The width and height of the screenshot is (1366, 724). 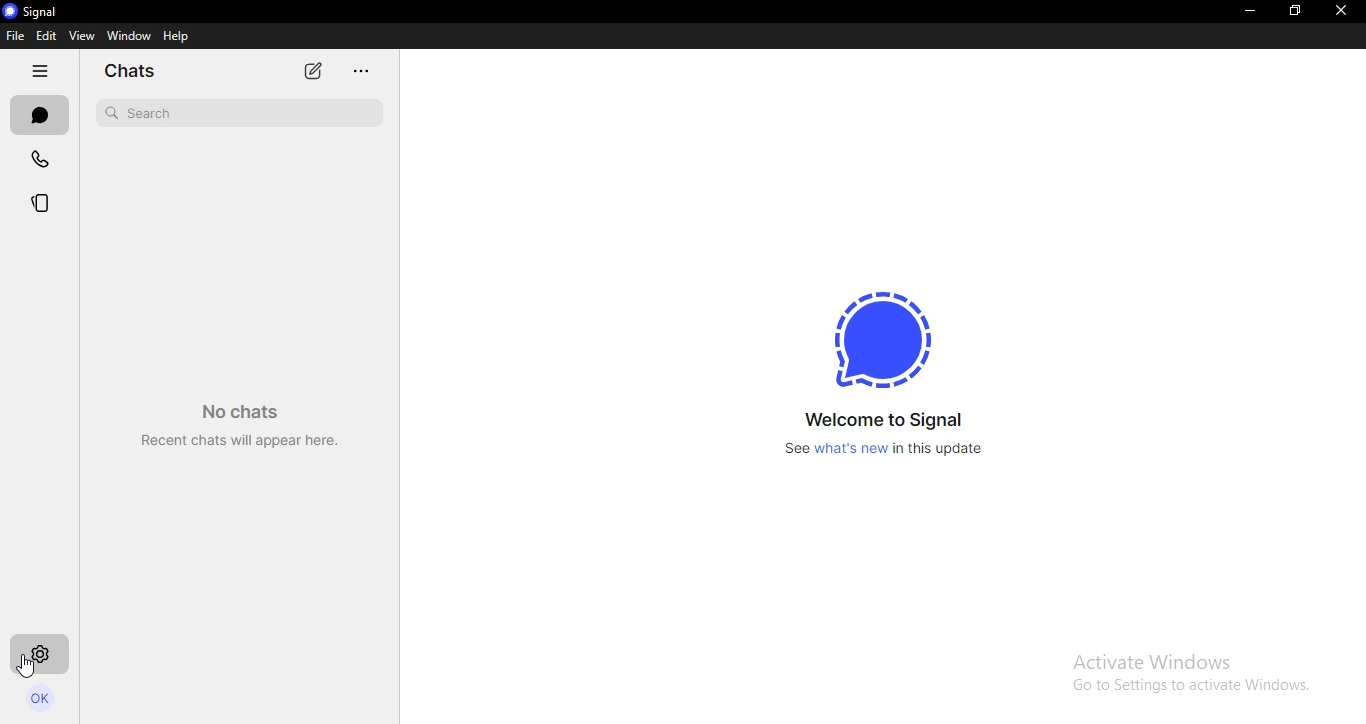 I want to click on signal logo, so click(x=32, y=12).